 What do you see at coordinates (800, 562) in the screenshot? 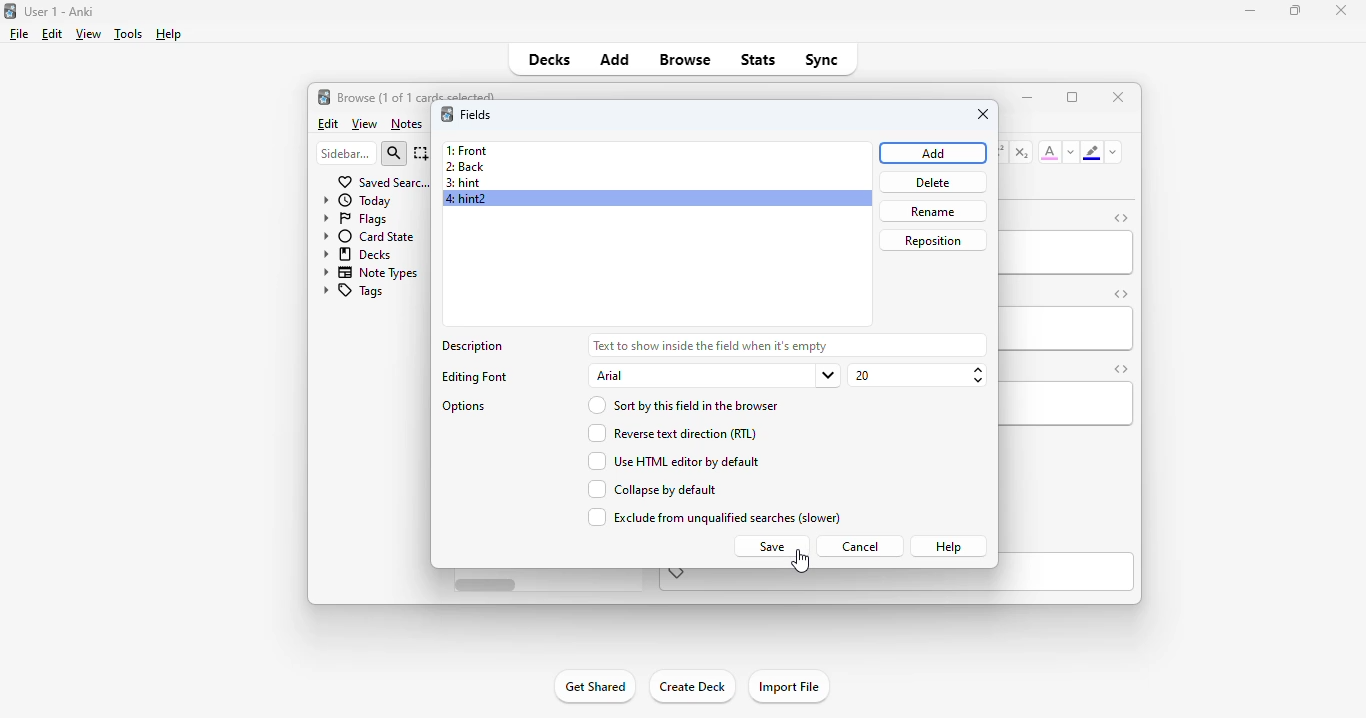
I see `cursor` at bounding box center [800, 562].